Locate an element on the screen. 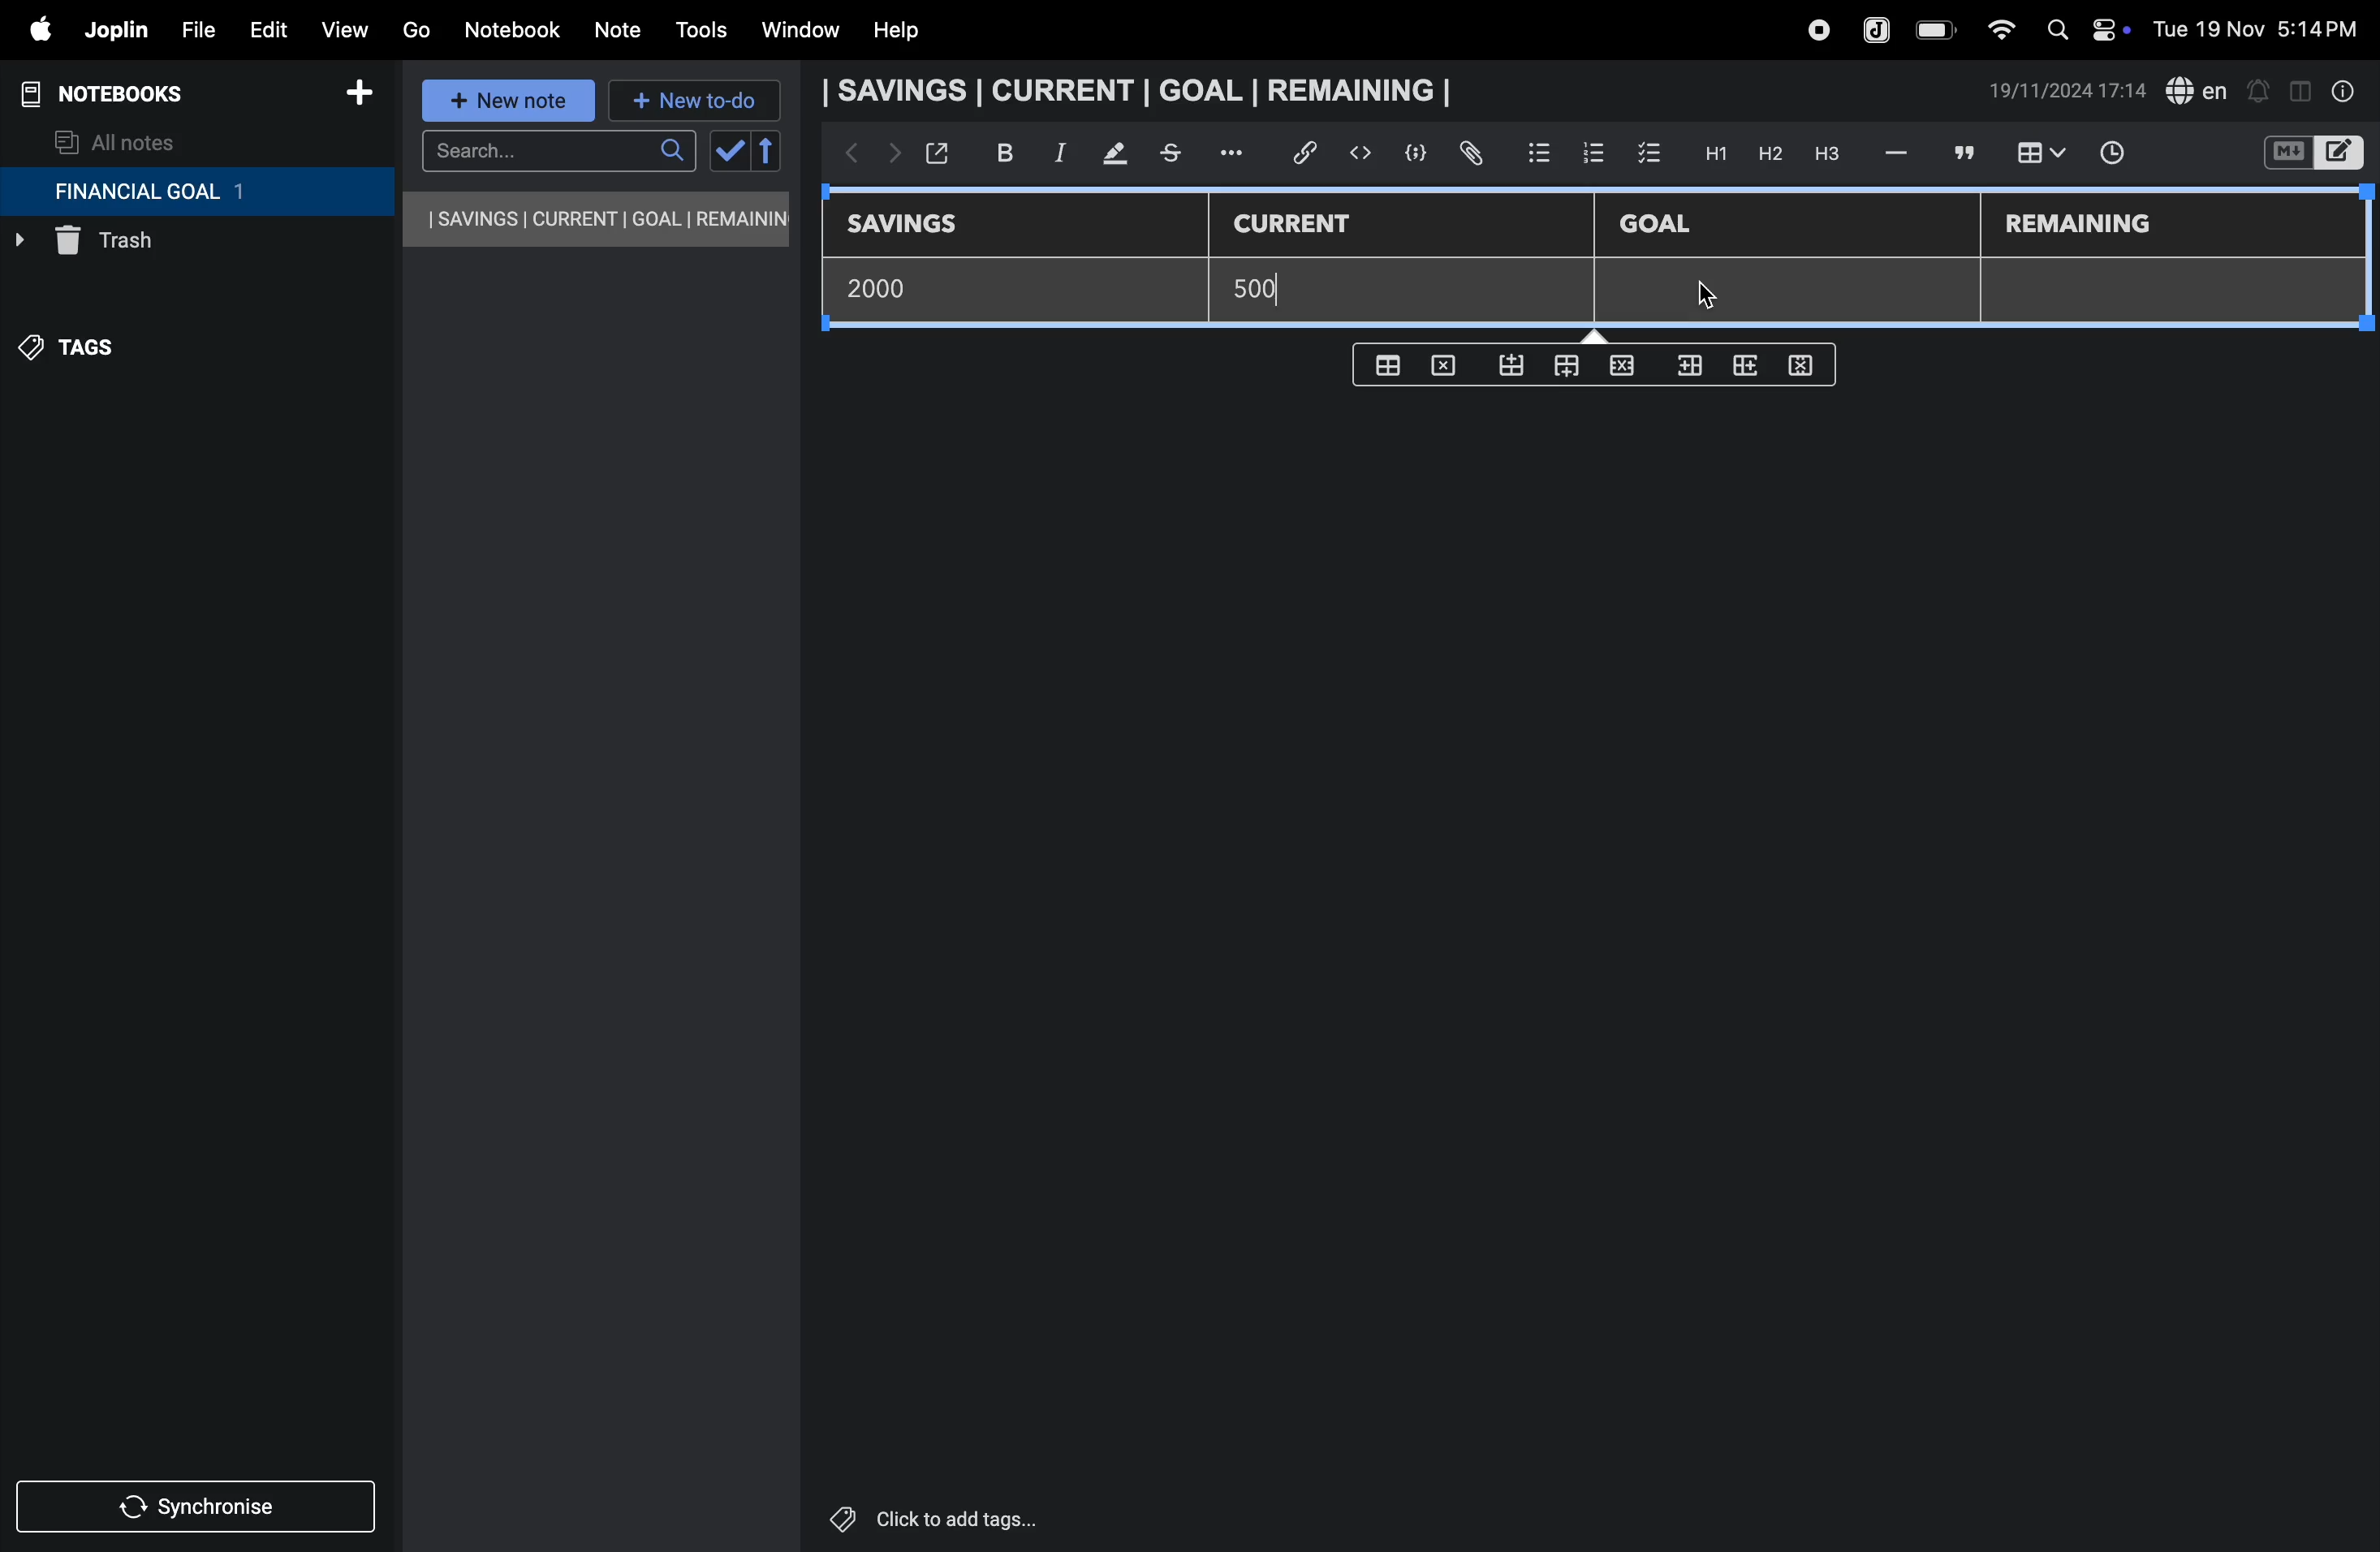 Image resolution: width=2380 pixels, height=1552 pixels. all notes is located at coordinates (117, 141).